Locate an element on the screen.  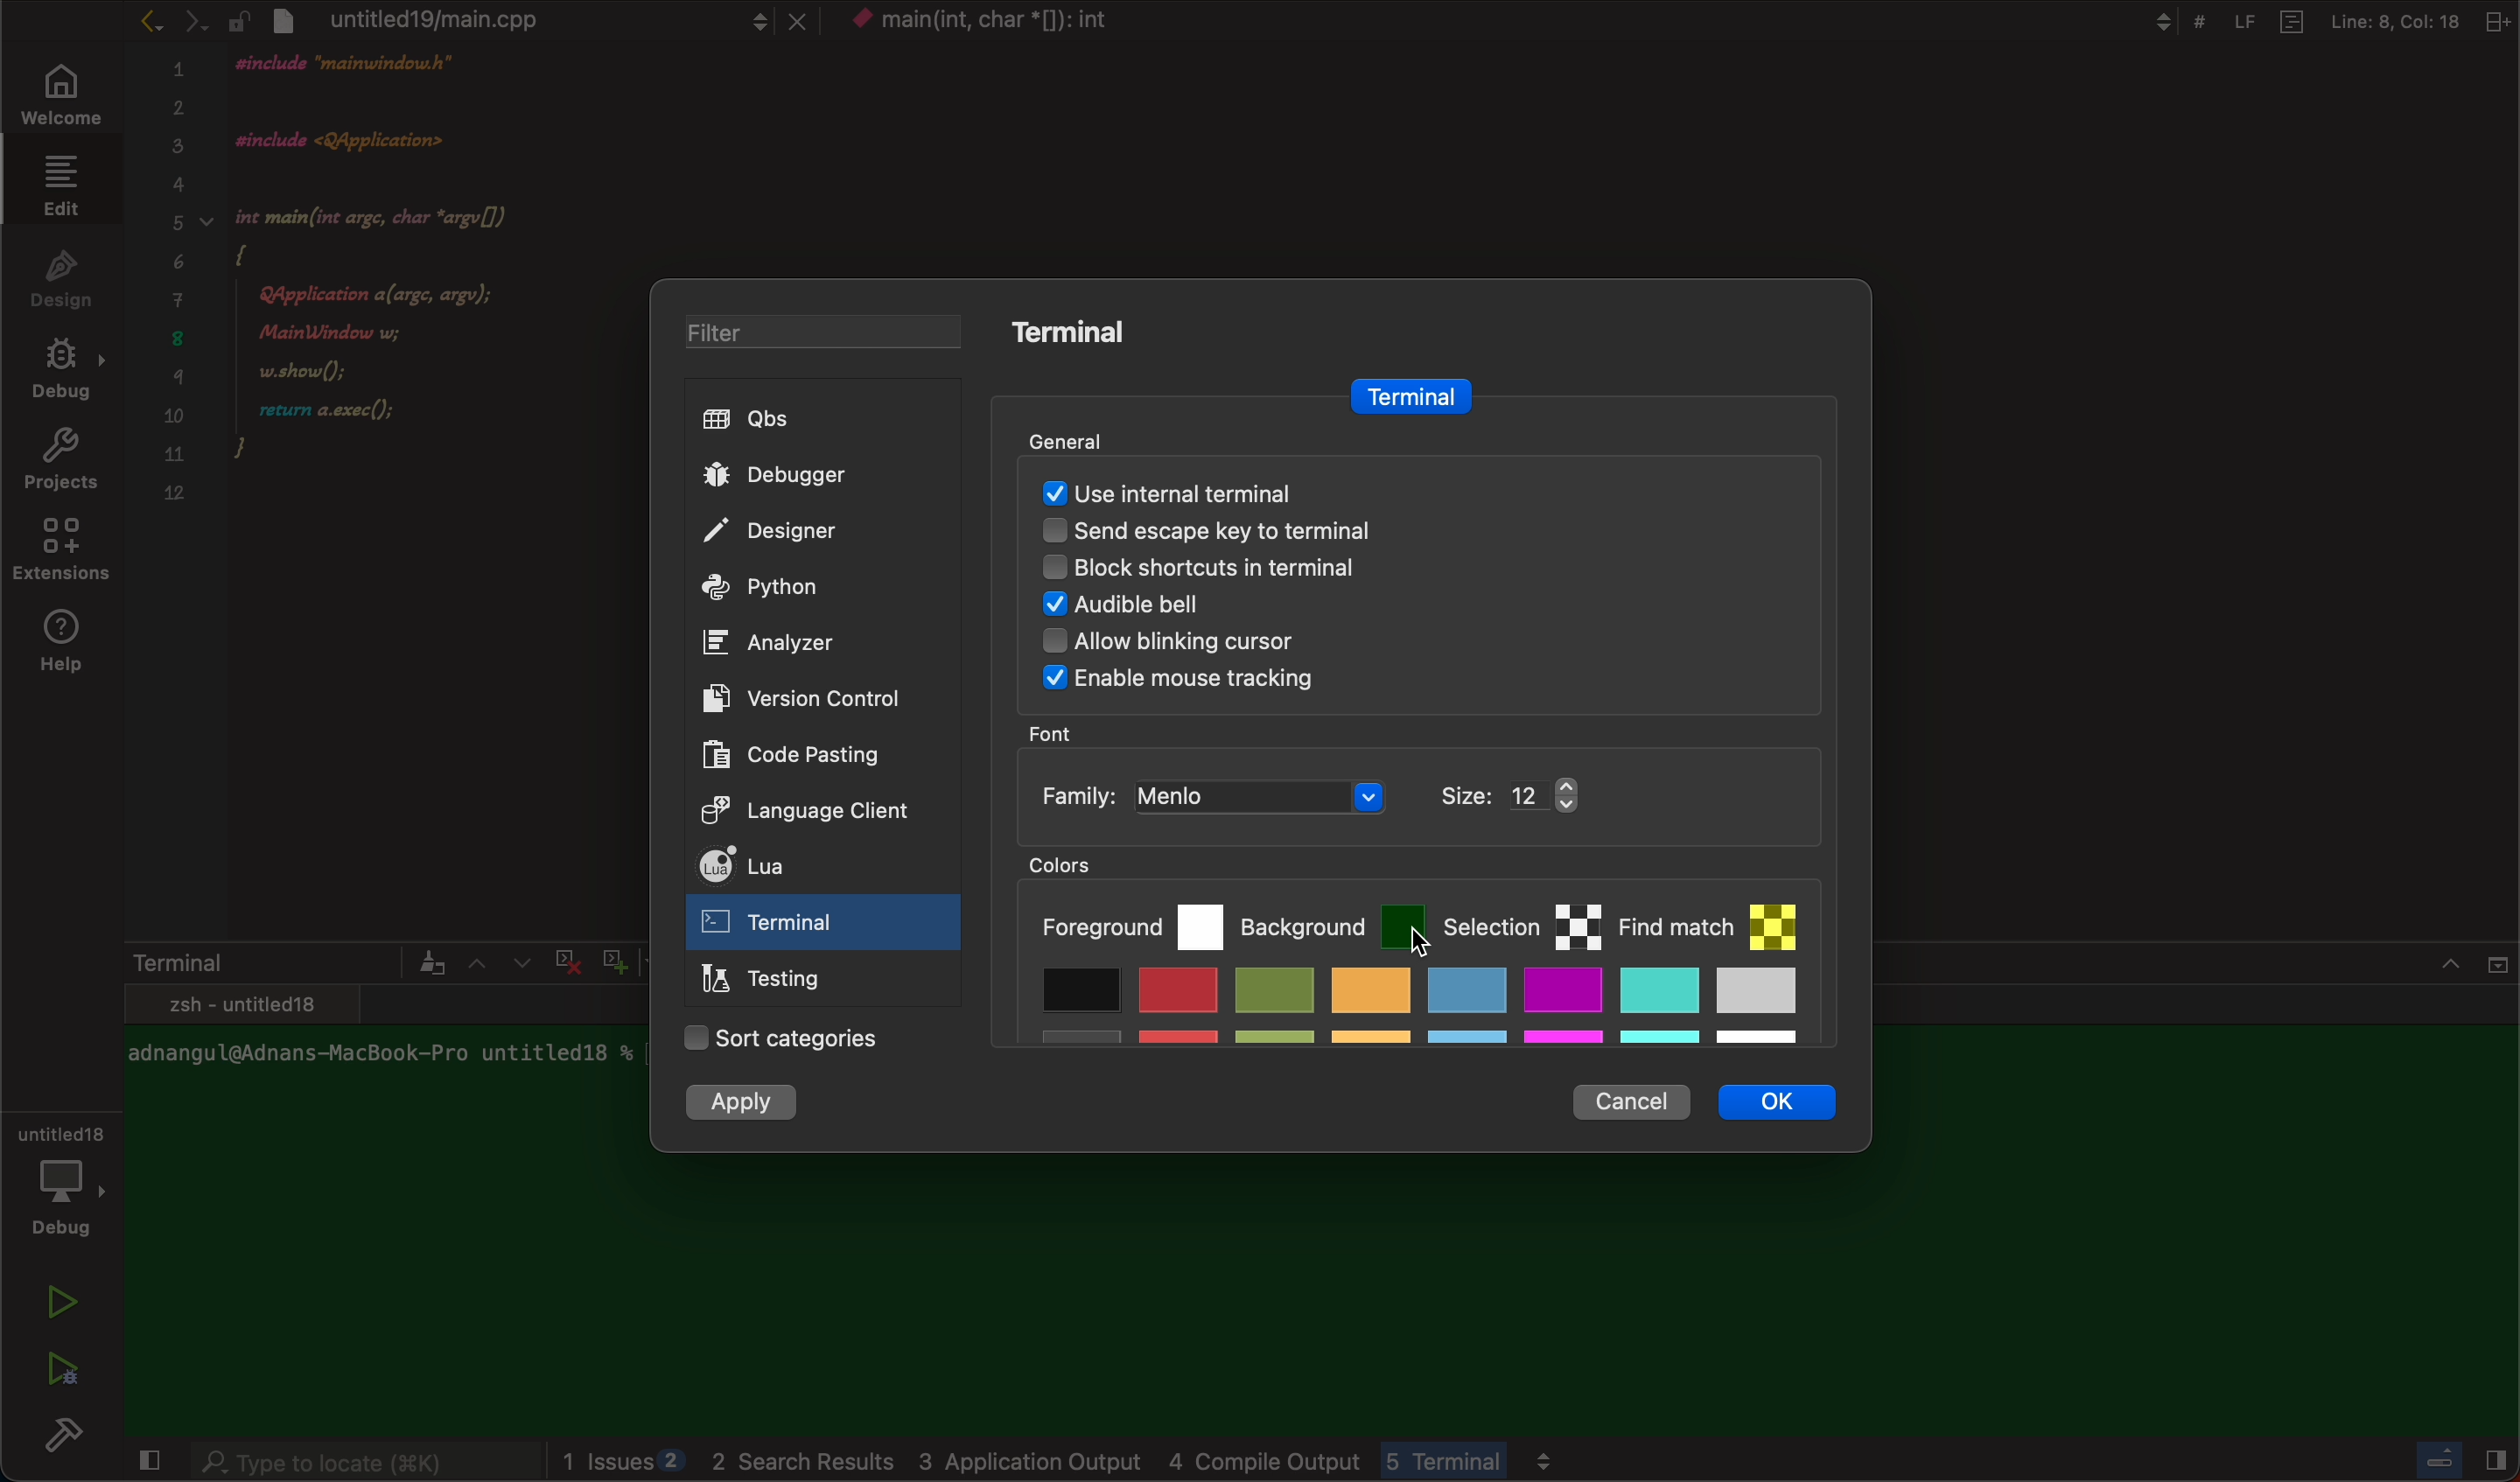
run and debug is located at coordinates (60, 1368).